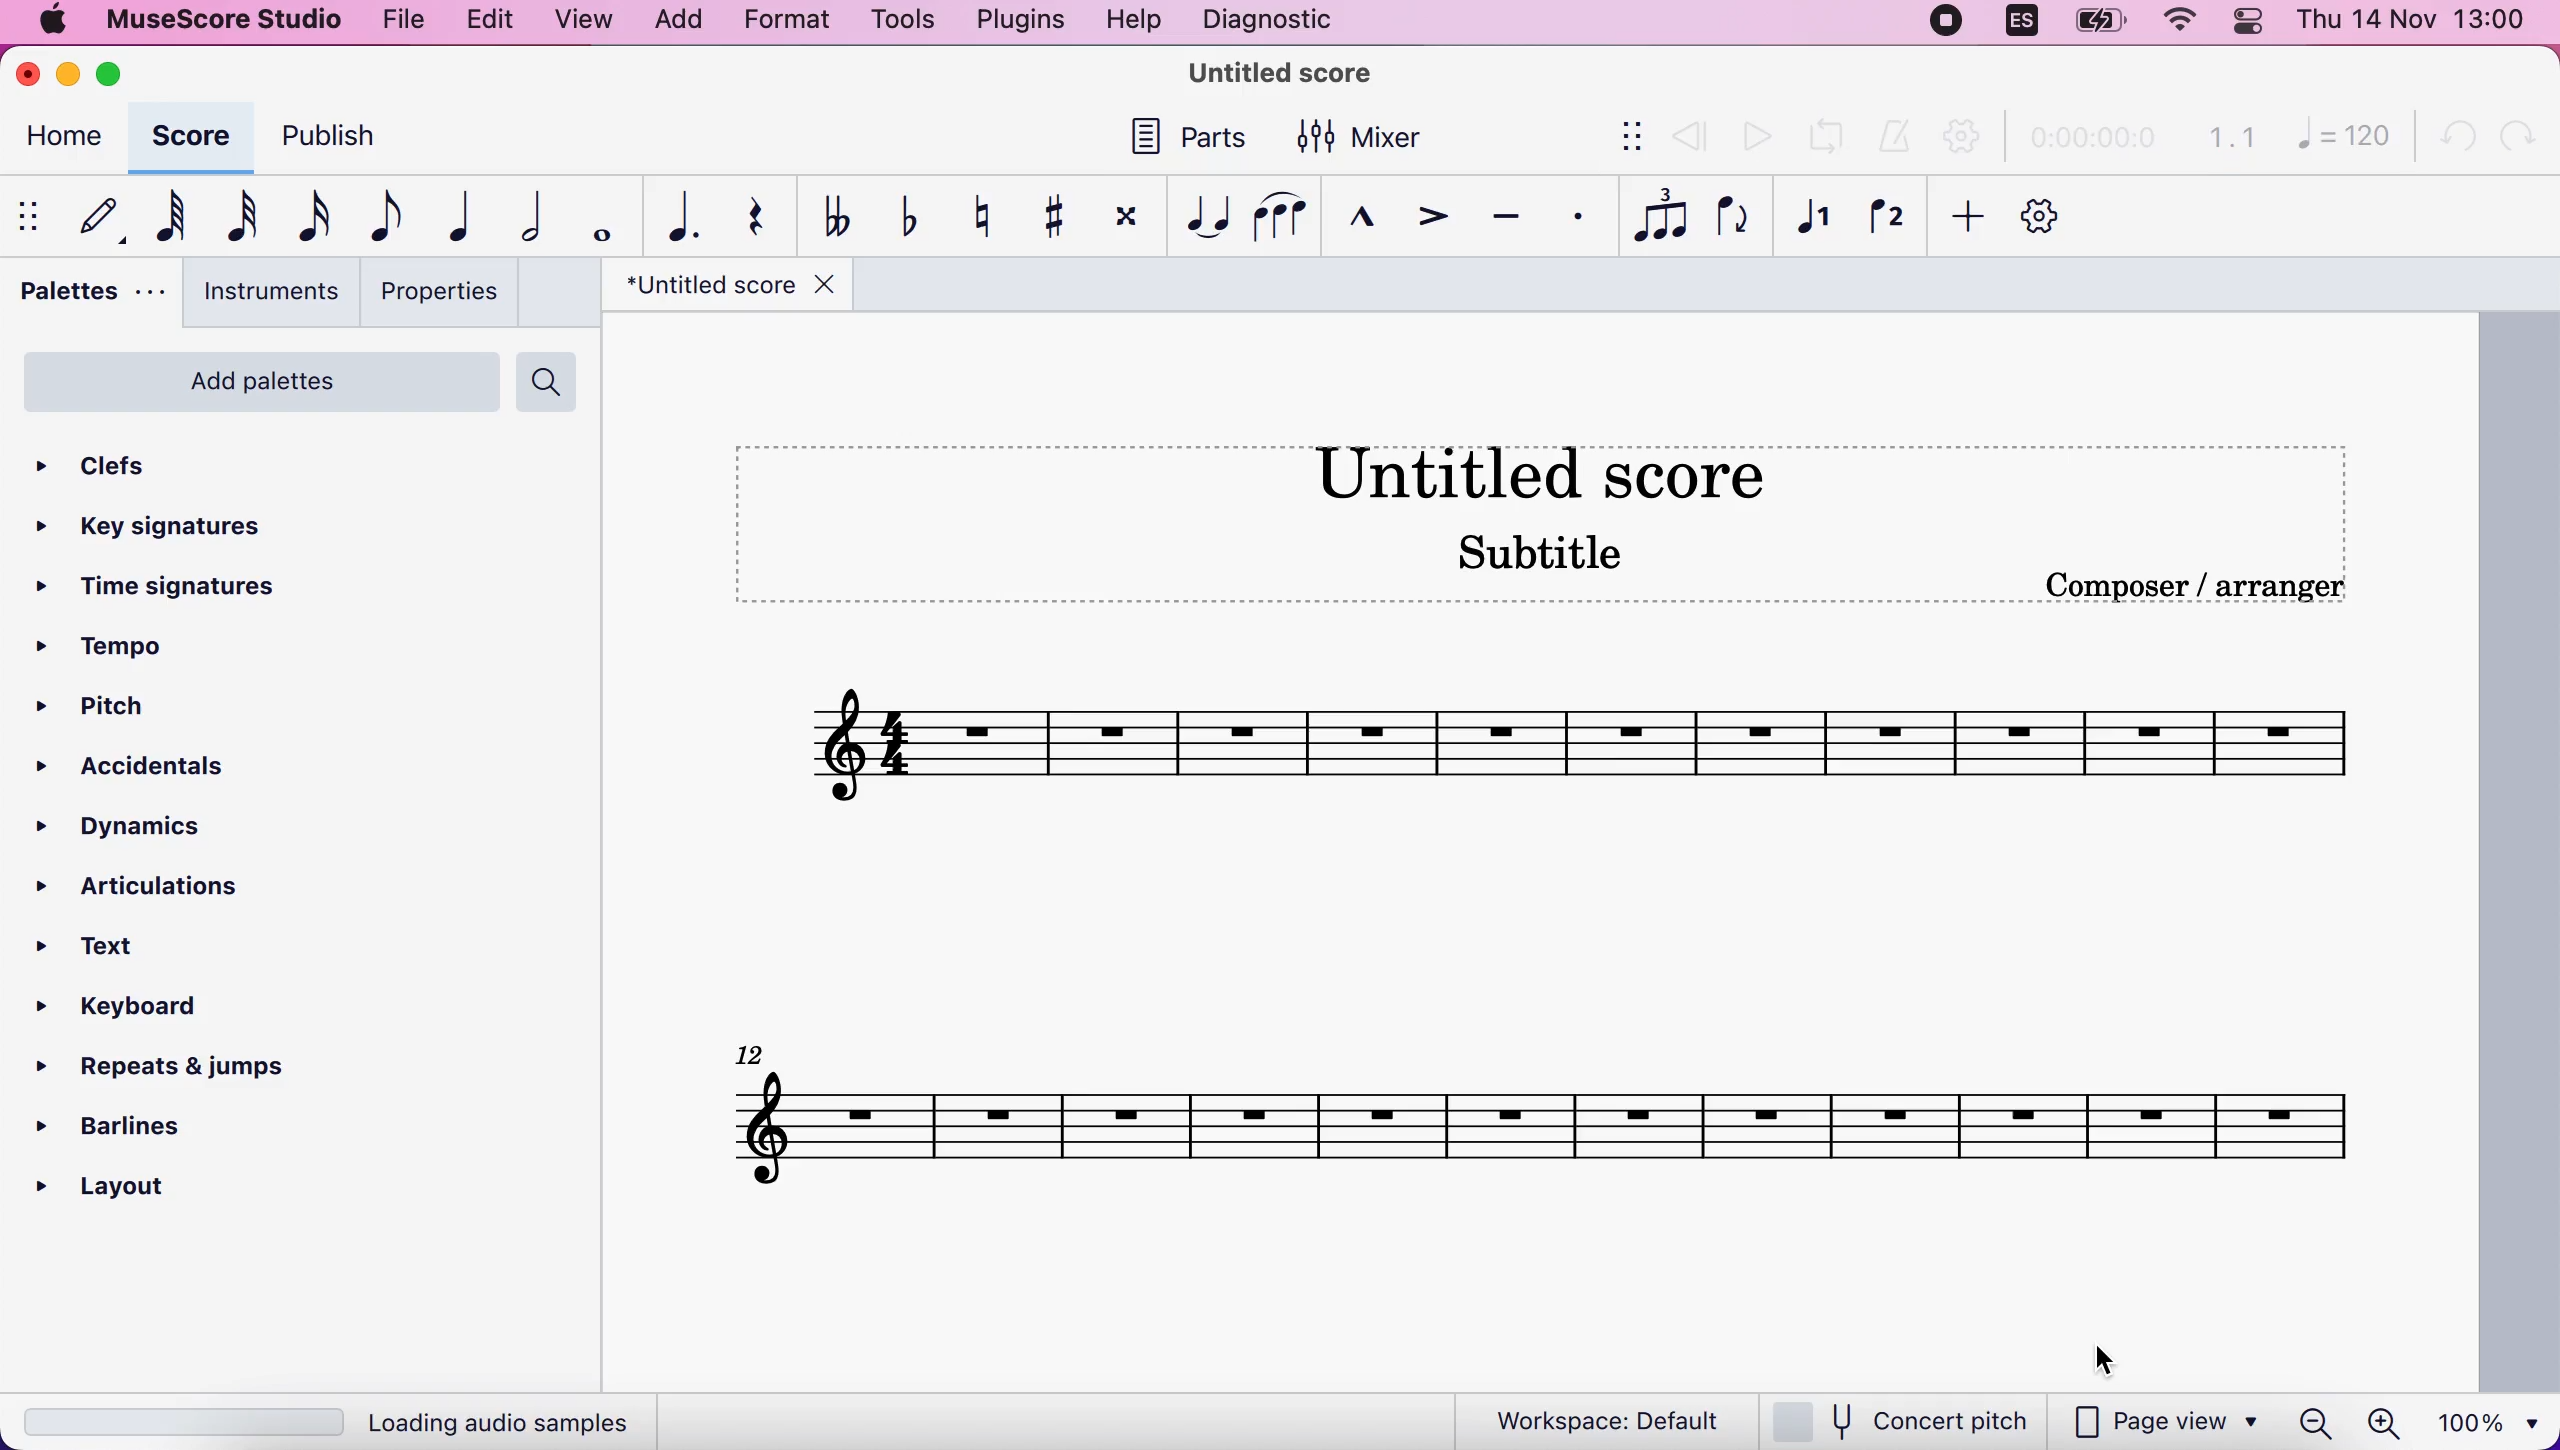 This screenshot has width=2560, height=1450. Describe the element at coordinates (2101, 28) in the screenshot. I see `battery` at that location.